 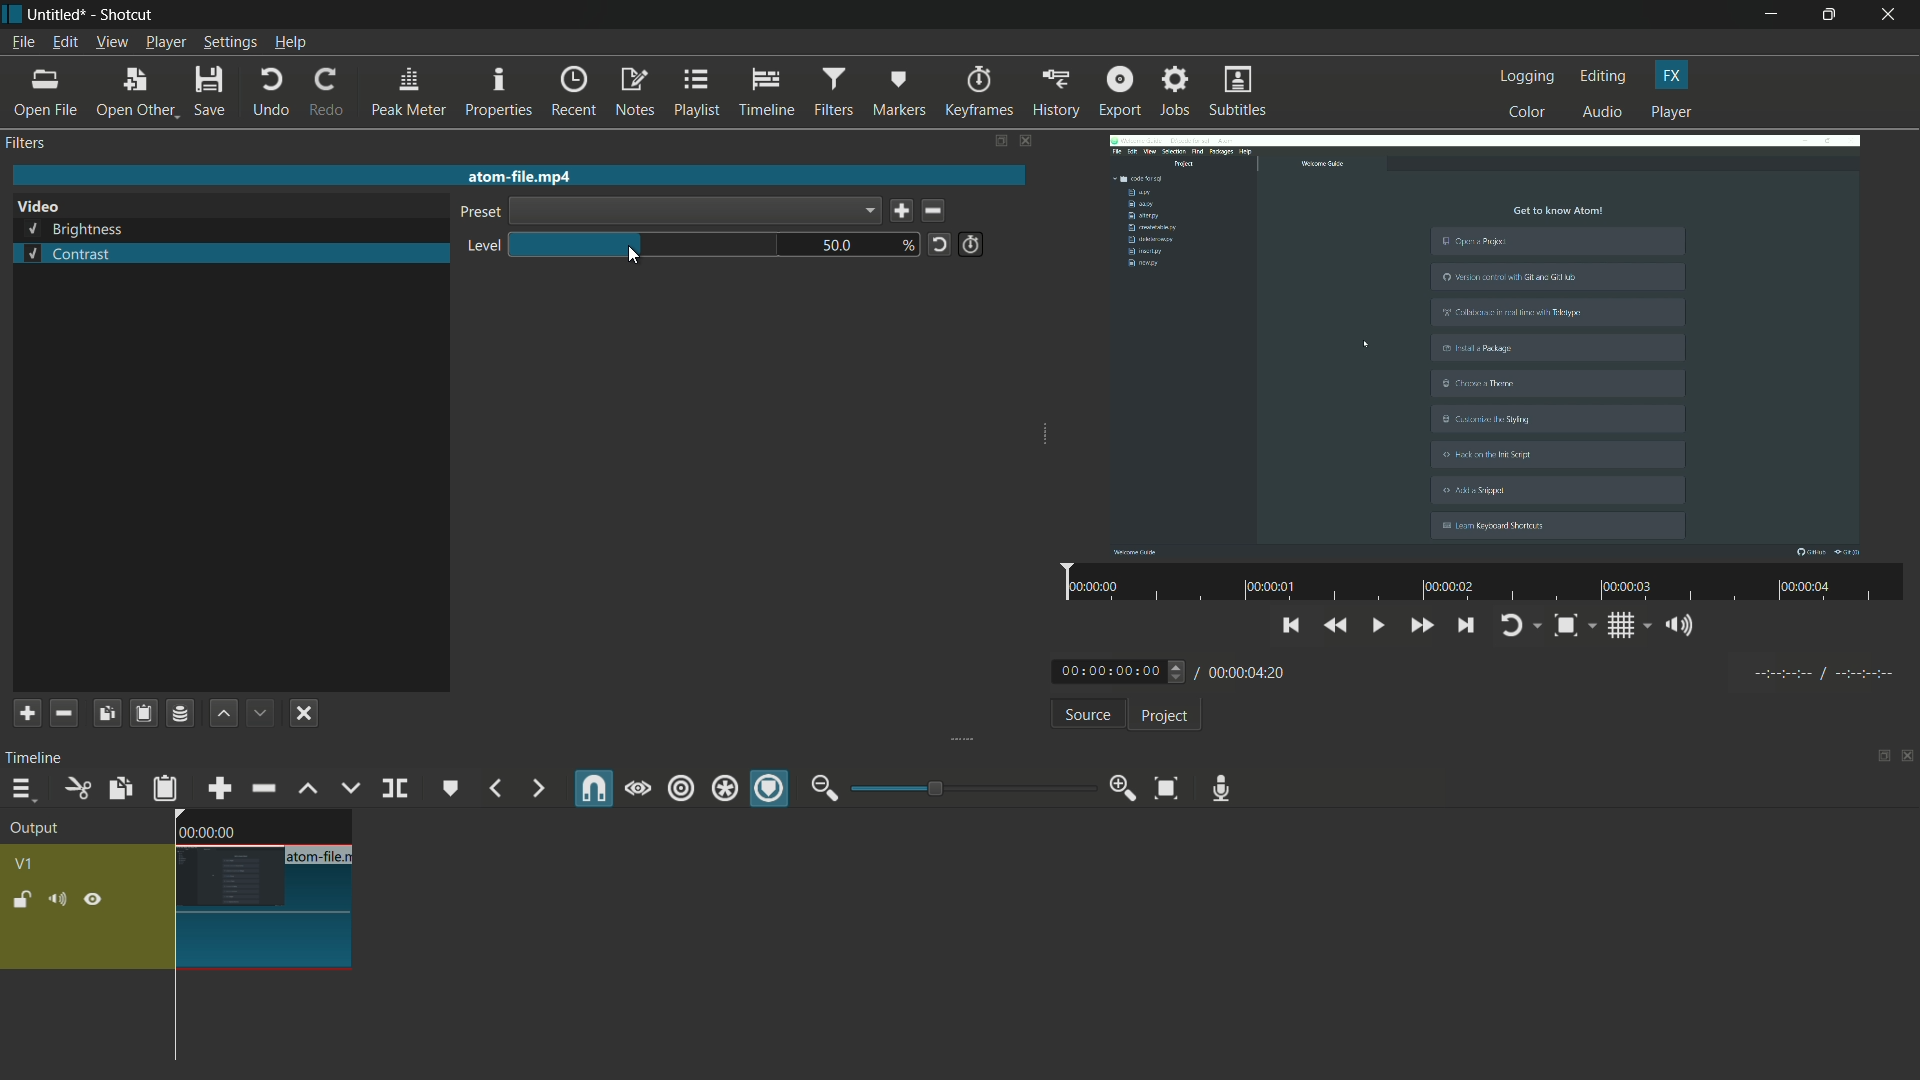 I want to click on remove selected filter, so click(x=64, y=713).